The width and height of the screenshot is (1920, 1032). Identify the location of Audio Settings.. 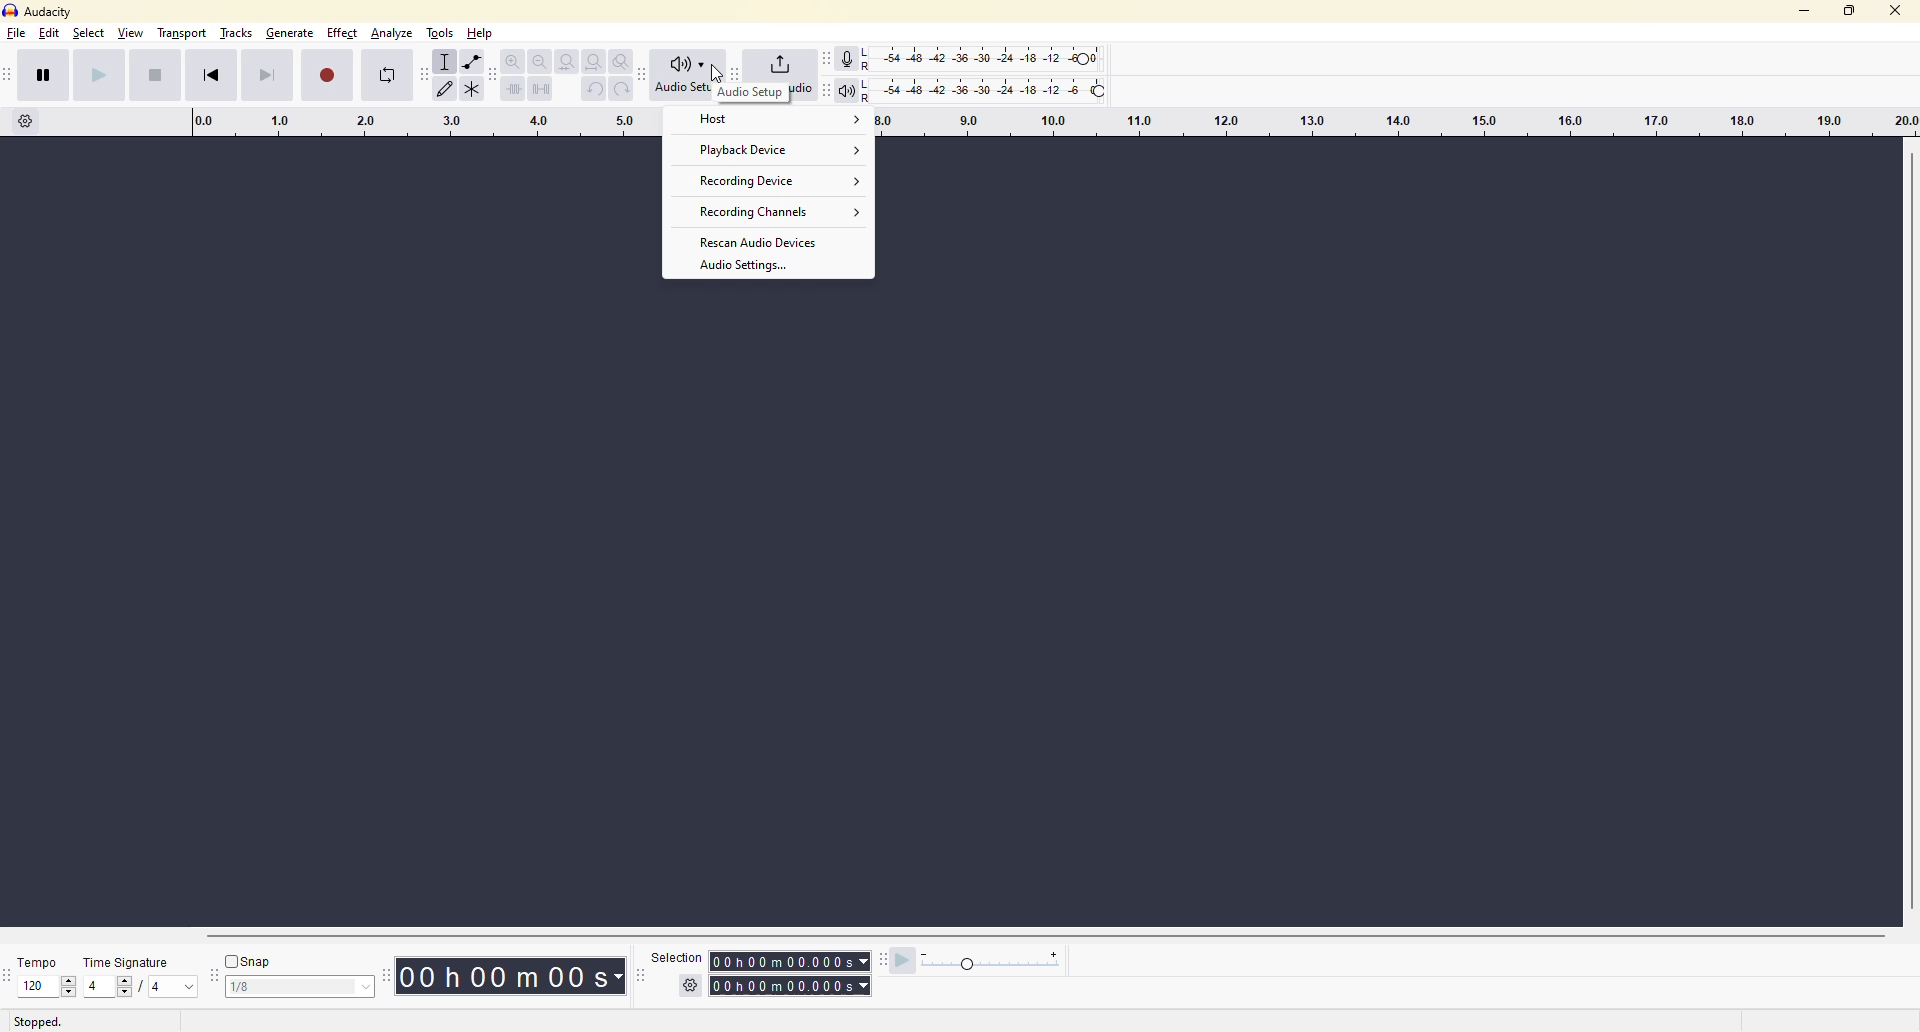
(745, 267).